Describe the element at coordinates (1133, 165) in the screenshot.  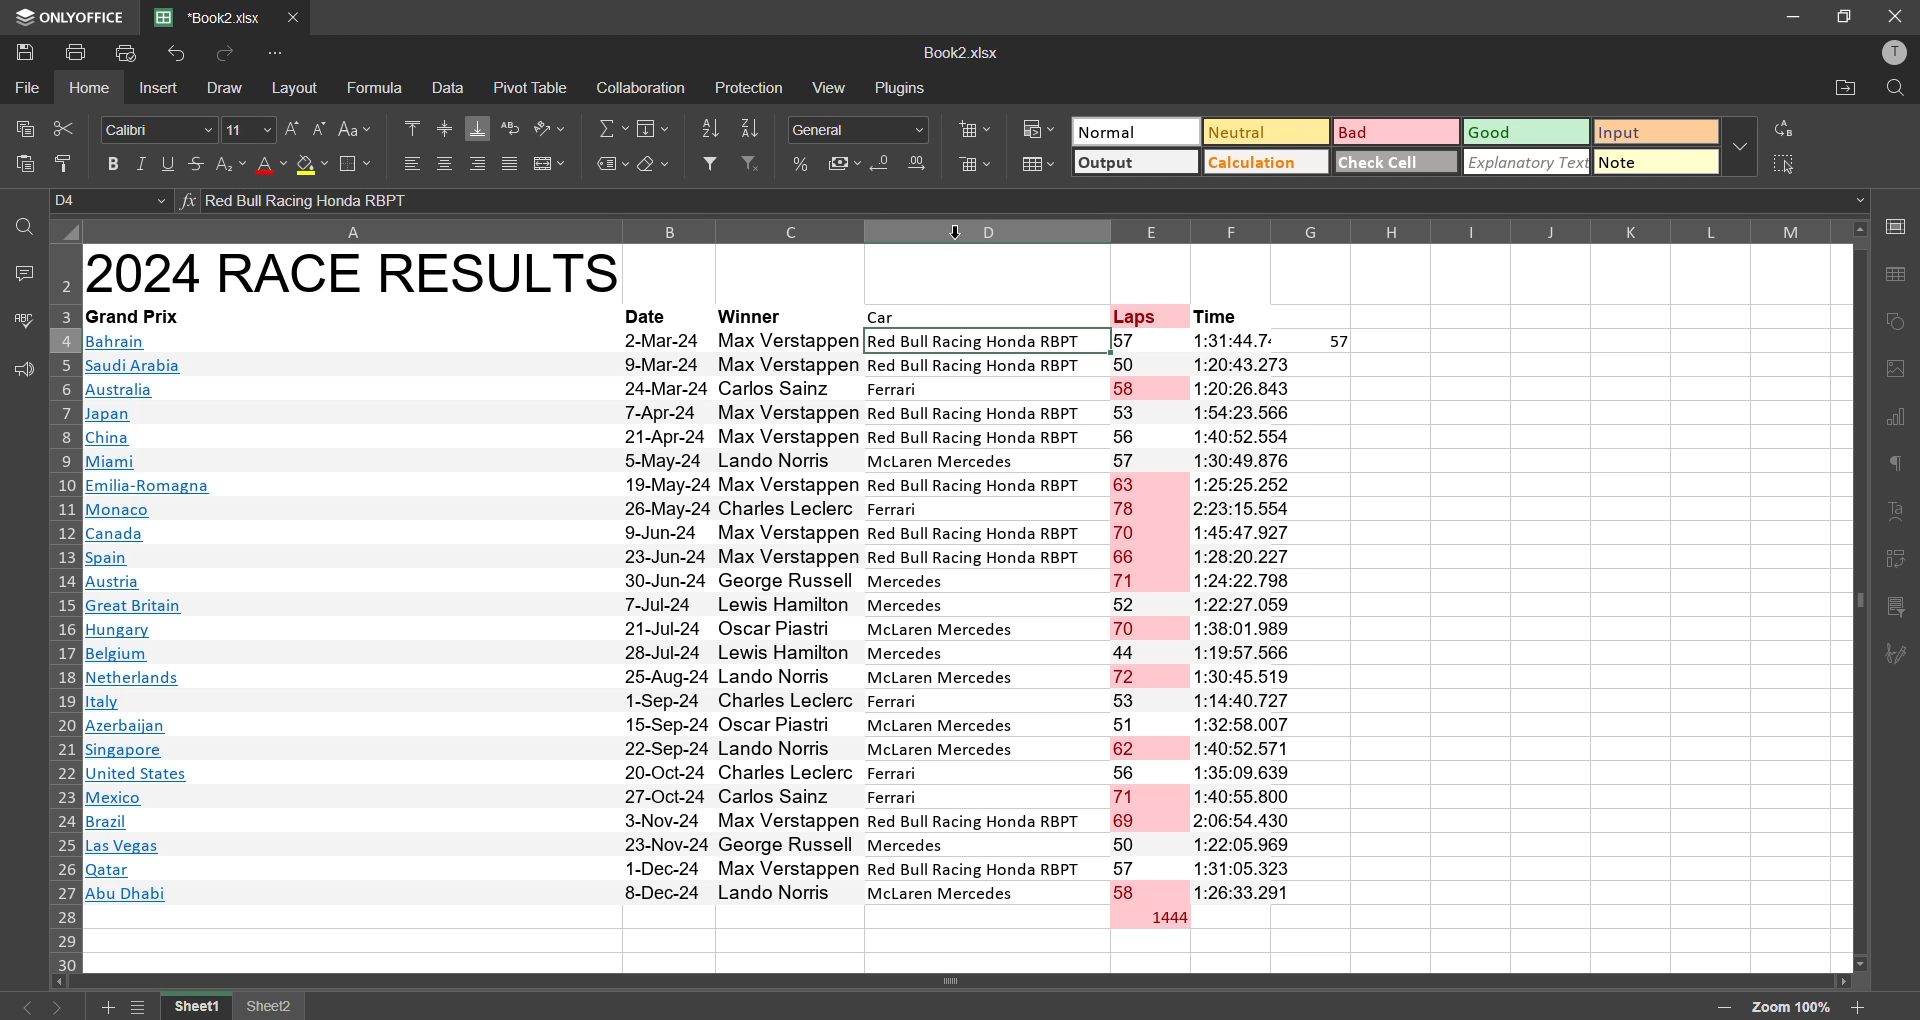
I see `output` at that location.